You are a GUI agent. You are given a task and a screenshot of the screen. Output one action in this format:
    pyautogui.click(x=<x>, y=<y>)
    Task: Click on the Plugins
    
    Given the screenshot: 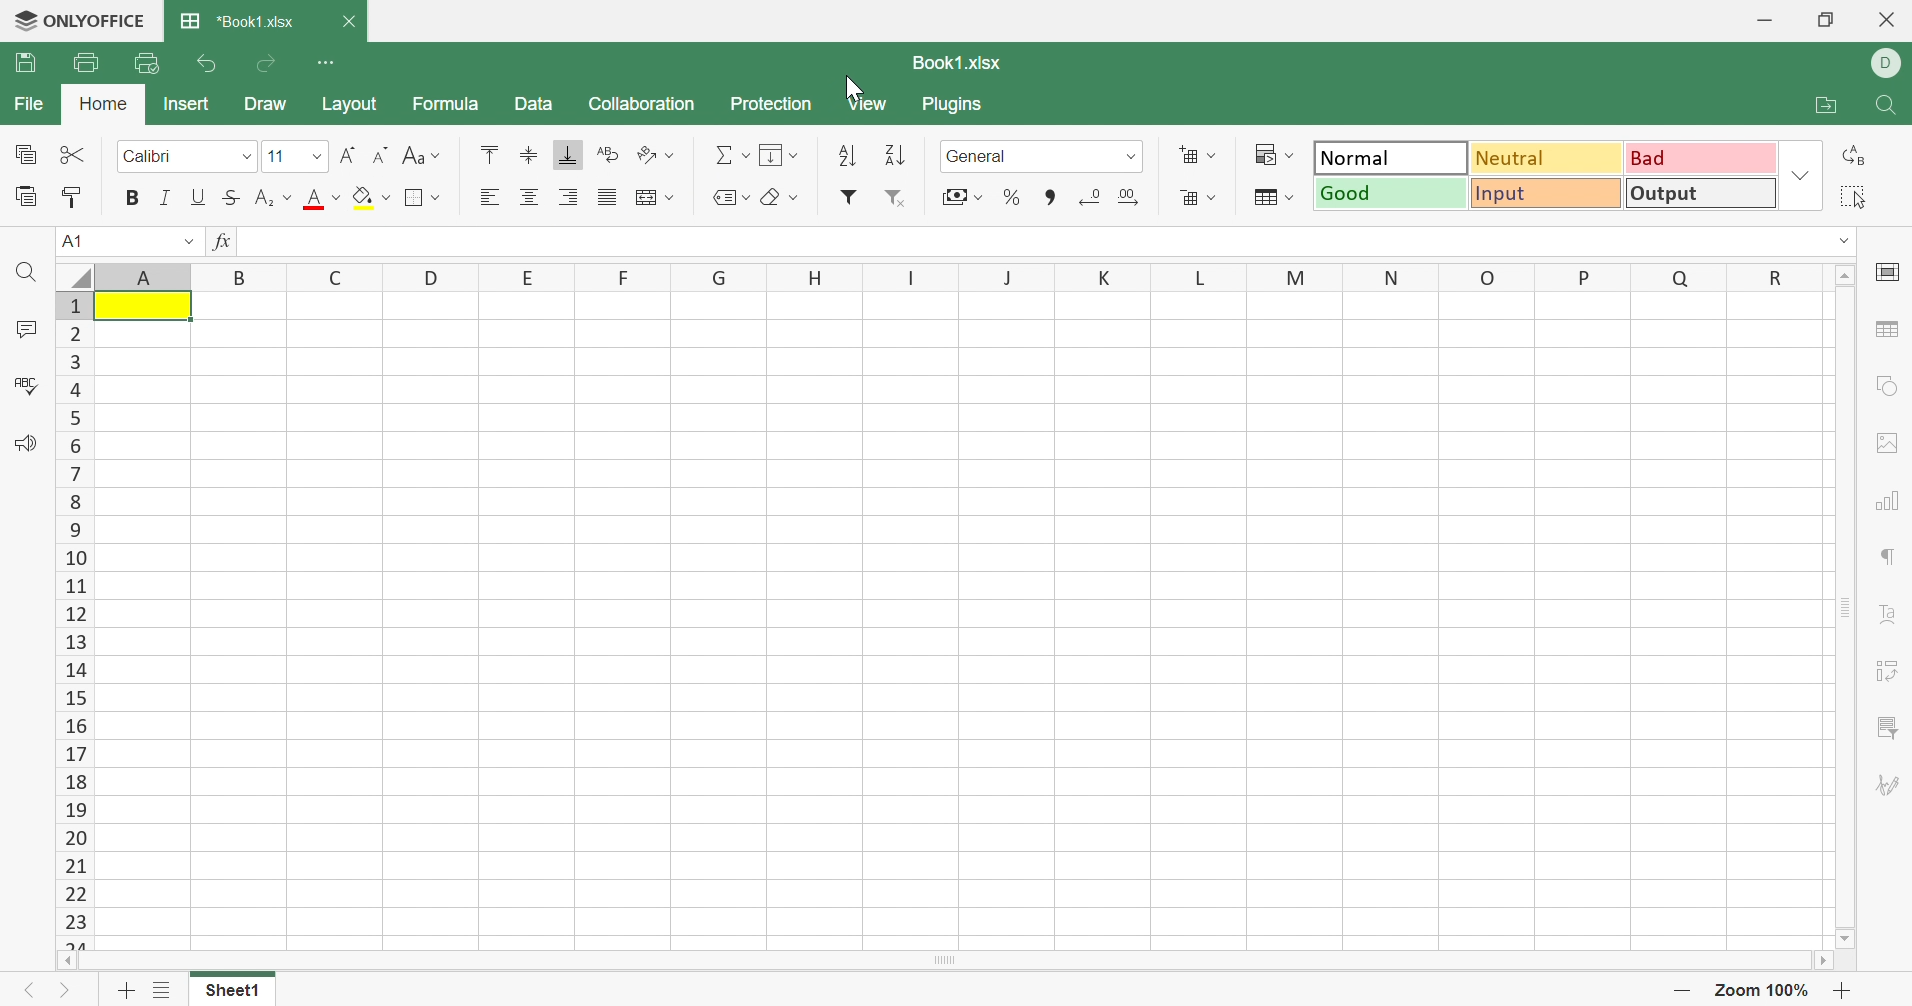 What is the action you would take?
    pyautogui.click(x=953, y=102)
    